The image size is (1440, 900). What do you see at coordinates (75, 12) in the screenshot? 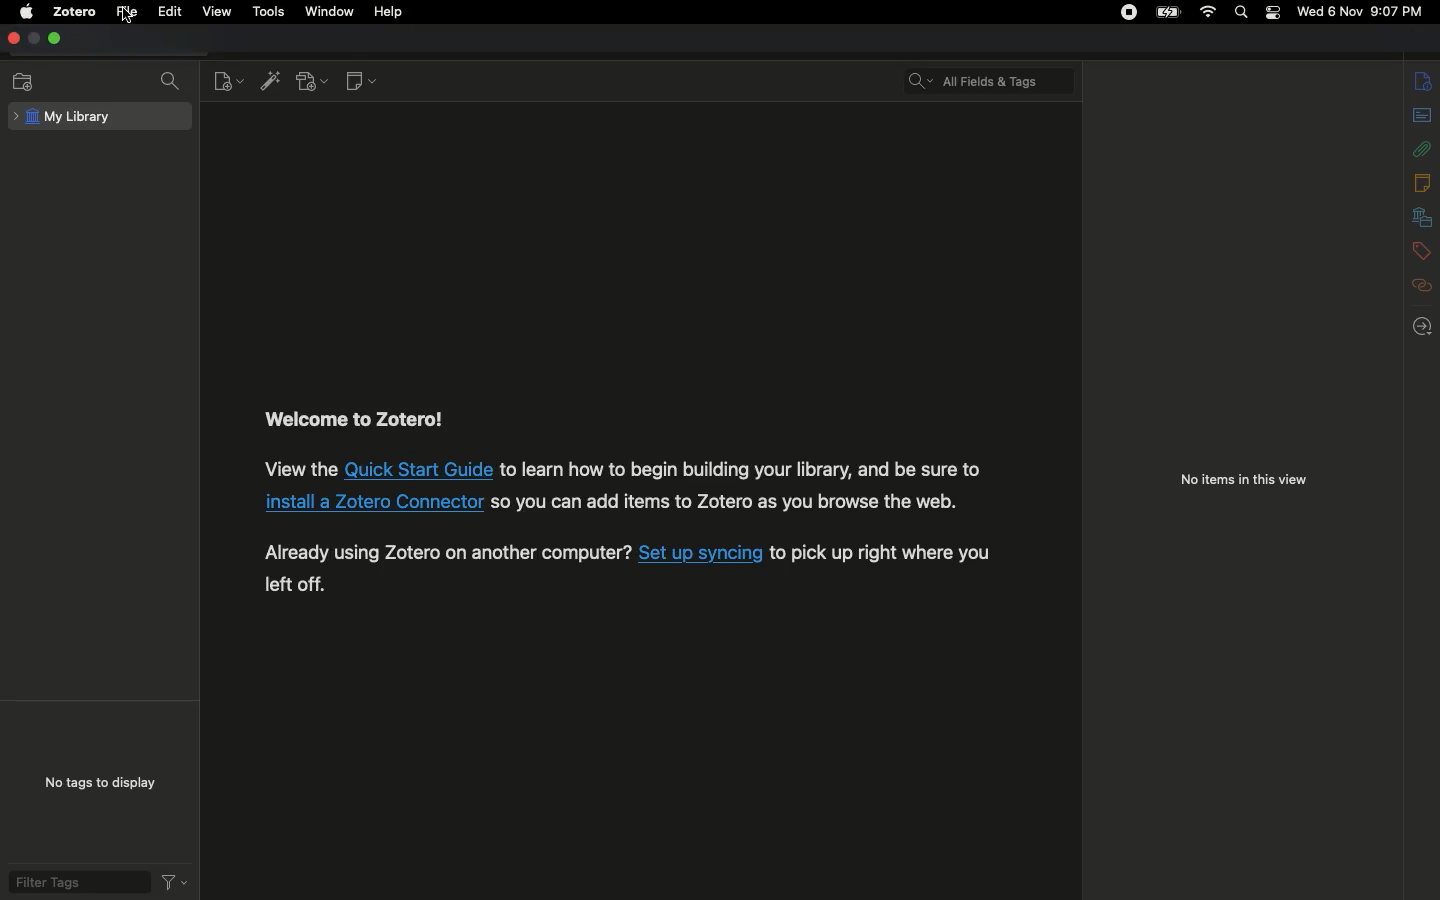
I see `Zotero` at bounding box center [75, 12].